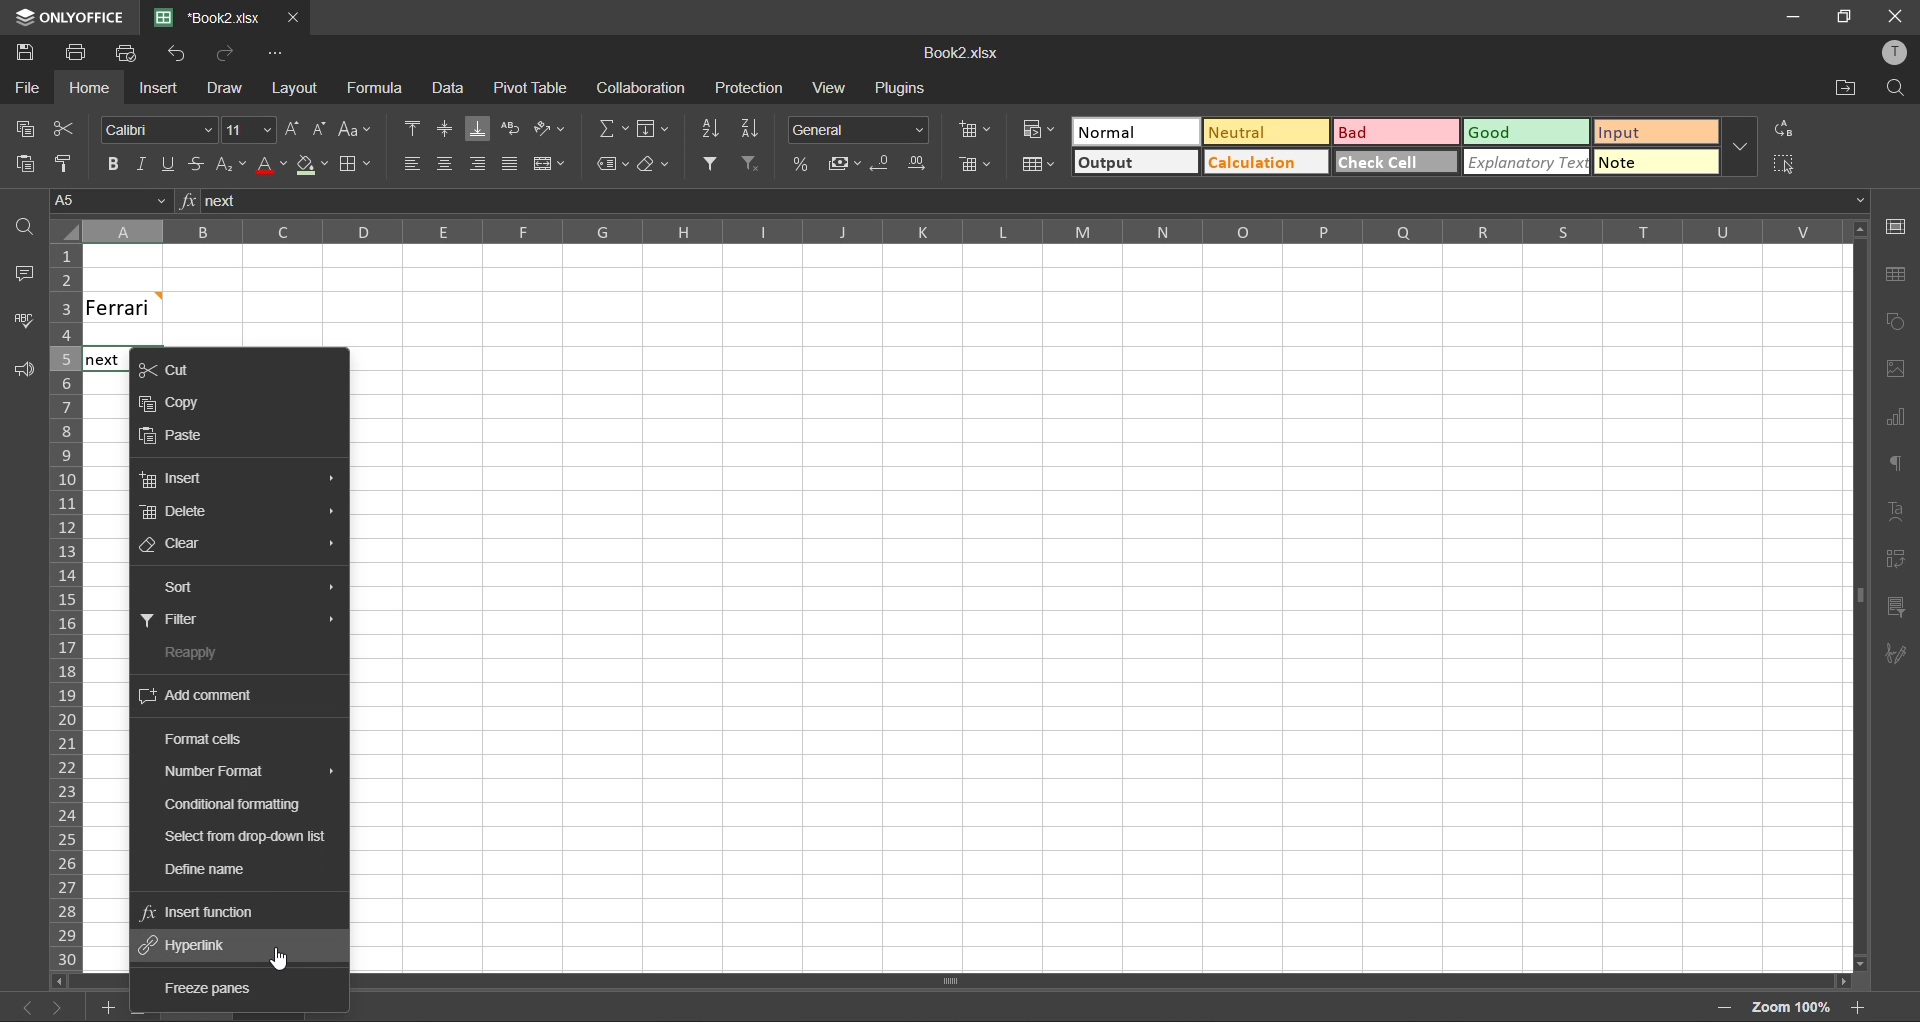 This screenshot has width=1920, height=1022. What do you see at coordinates (30, 323) in the screenshot?
I see `spellcheck` at bounding box center [30, 323].